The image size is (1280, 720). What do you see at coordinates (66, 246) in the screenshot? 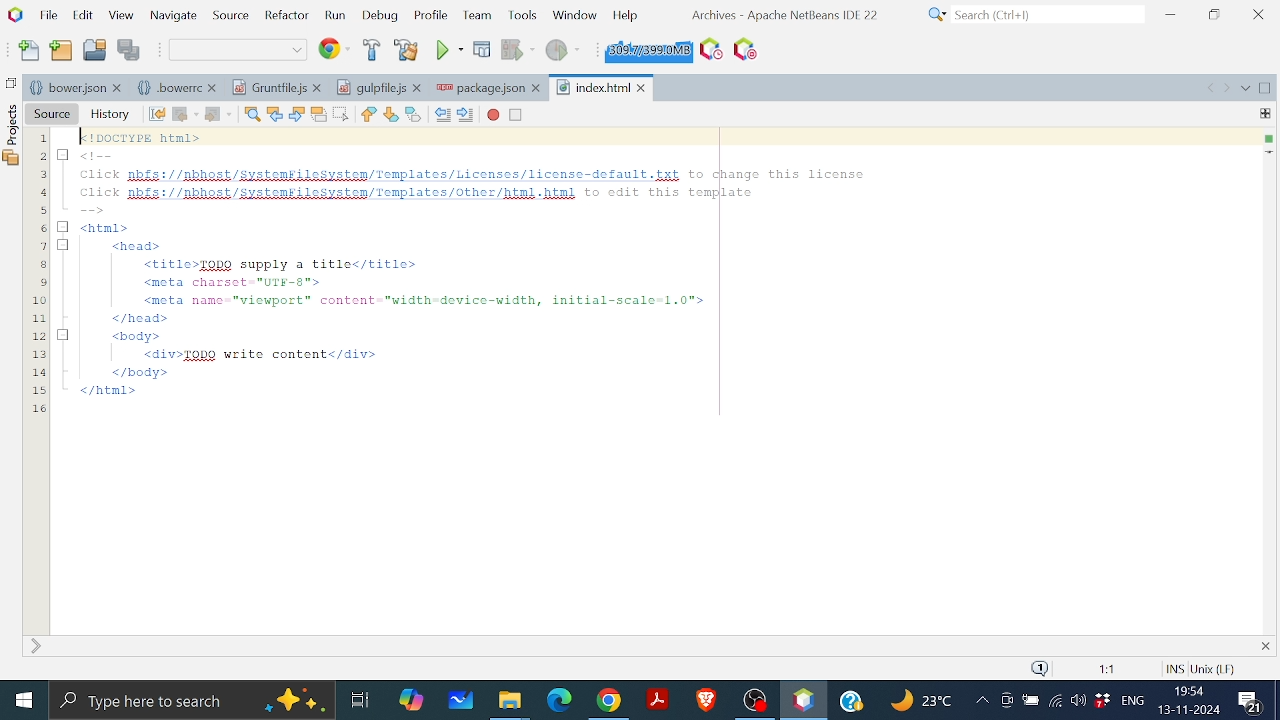
I see `minimize` at bounding box center [66, 246].